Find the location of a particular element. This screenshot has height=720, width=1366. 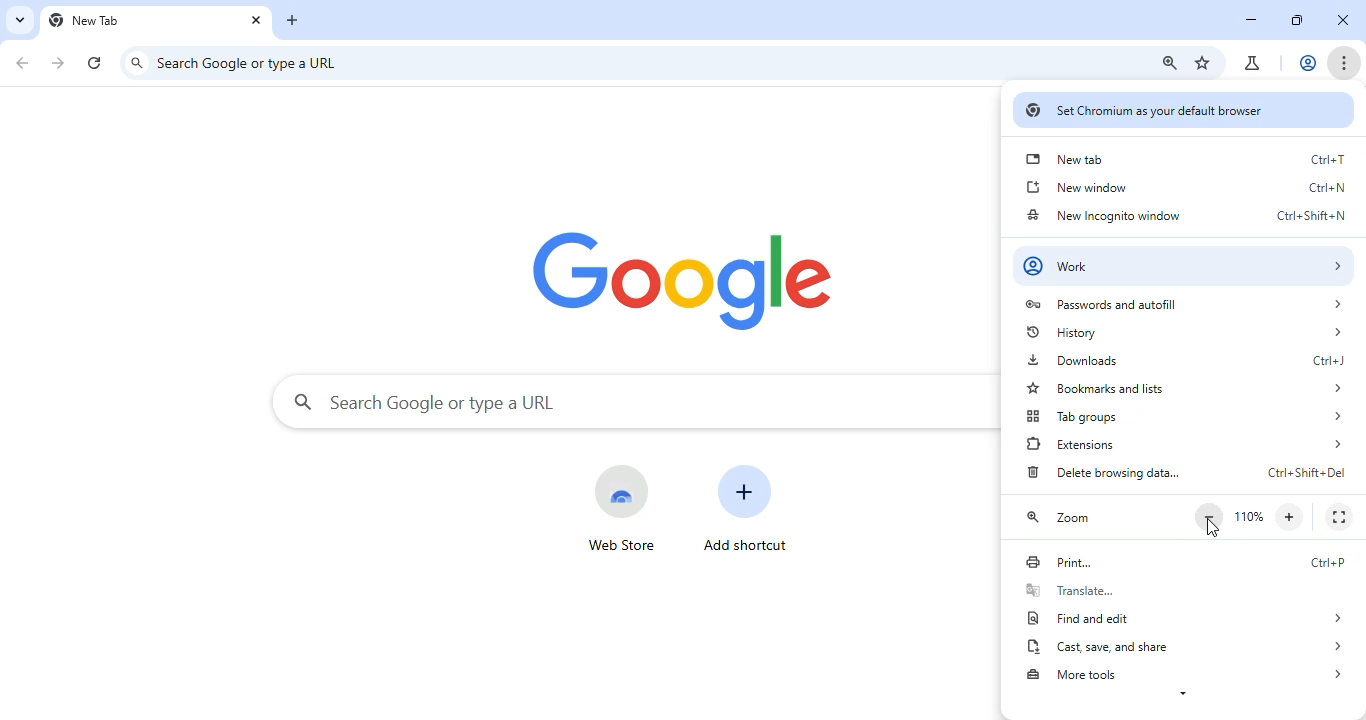

close is located at coordinates (256, 20).